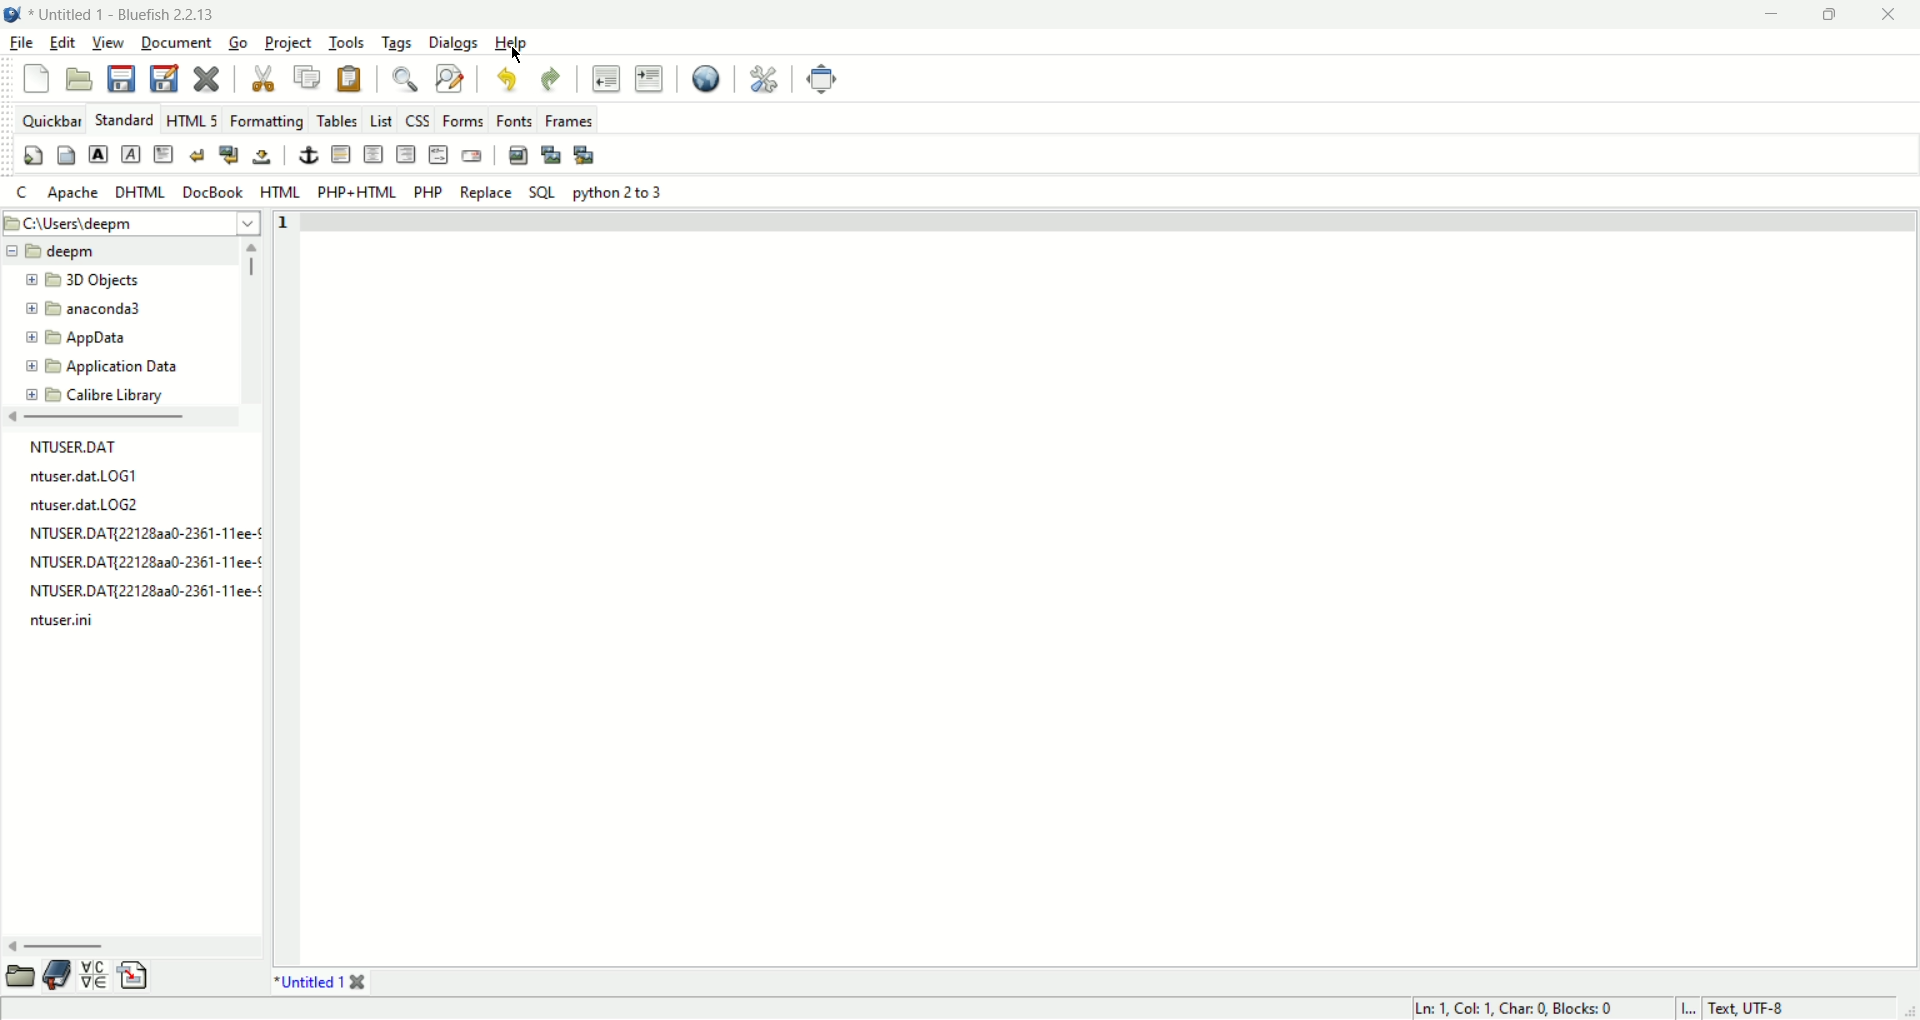  I want to click on find, so click(407, 80).